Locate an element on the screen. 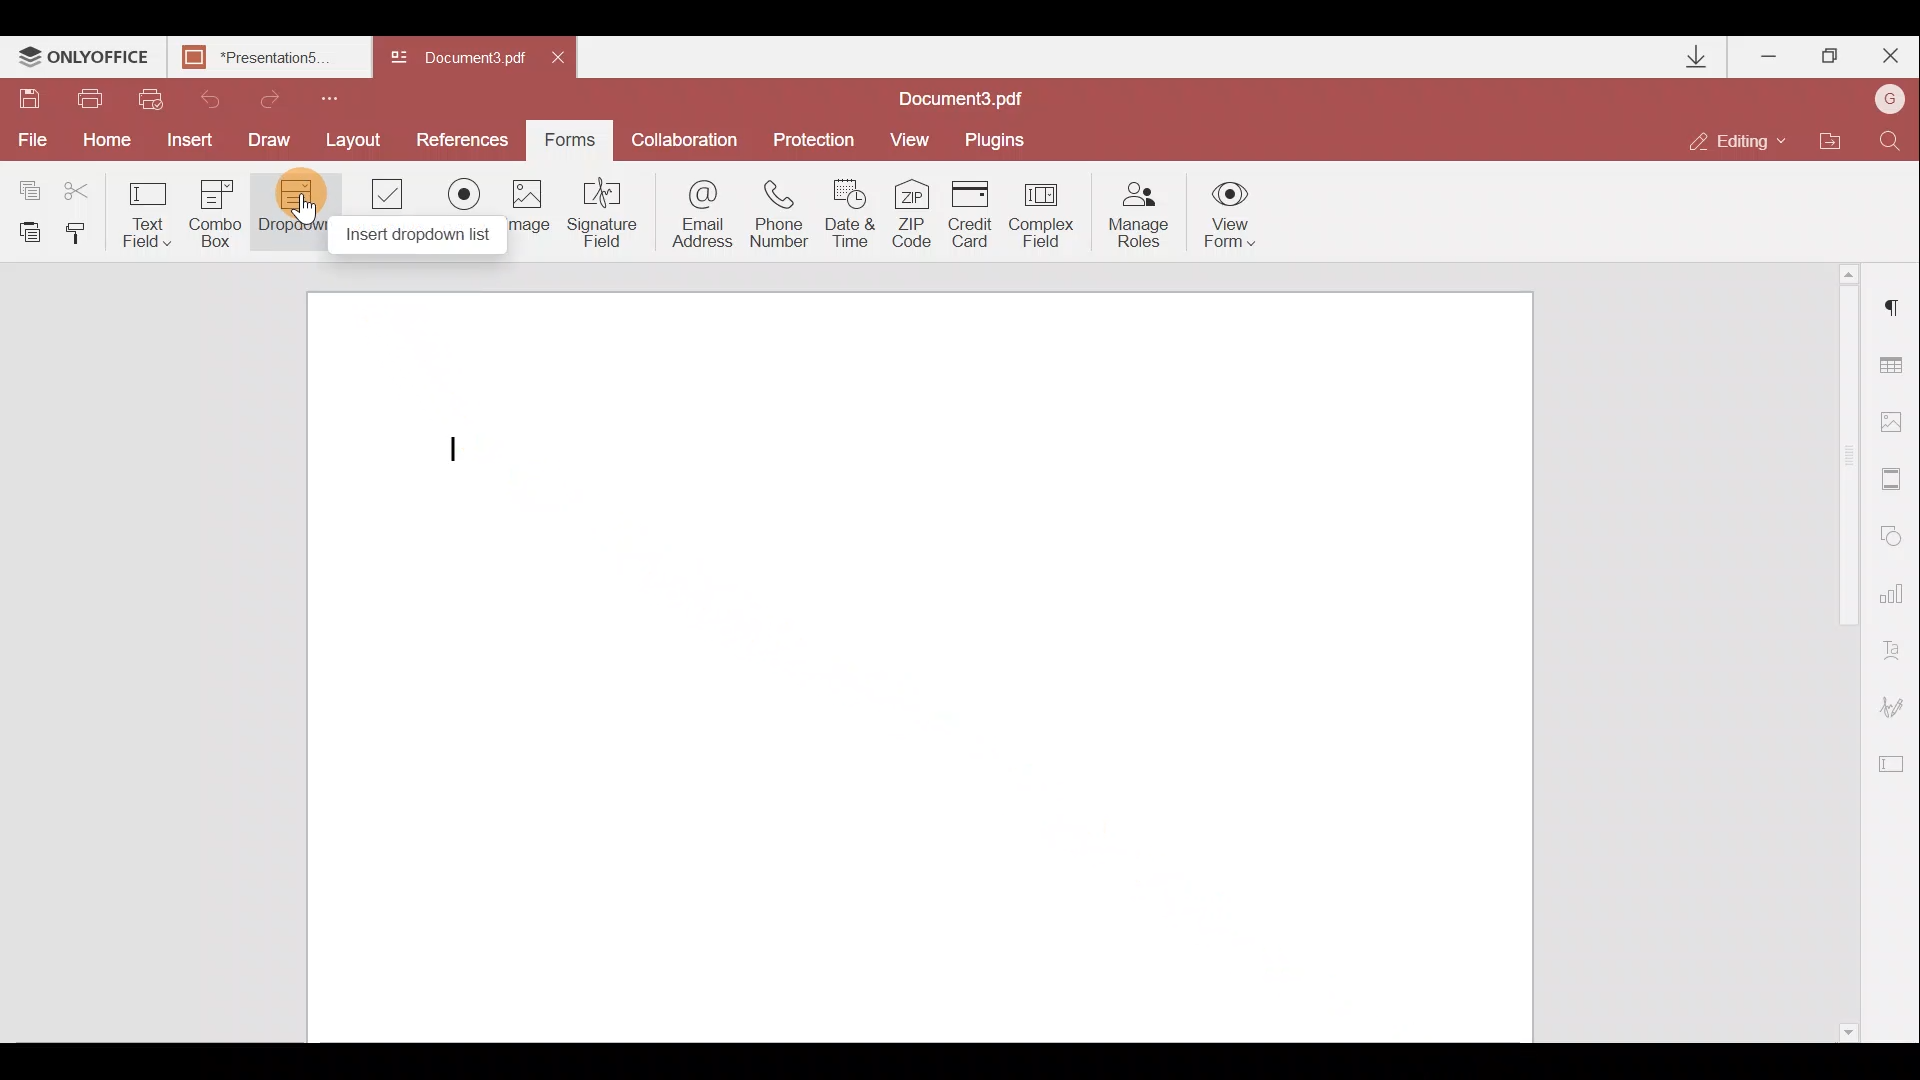 The image size is (1920, 1080). Image settings is located at coordinates (1896, 417).